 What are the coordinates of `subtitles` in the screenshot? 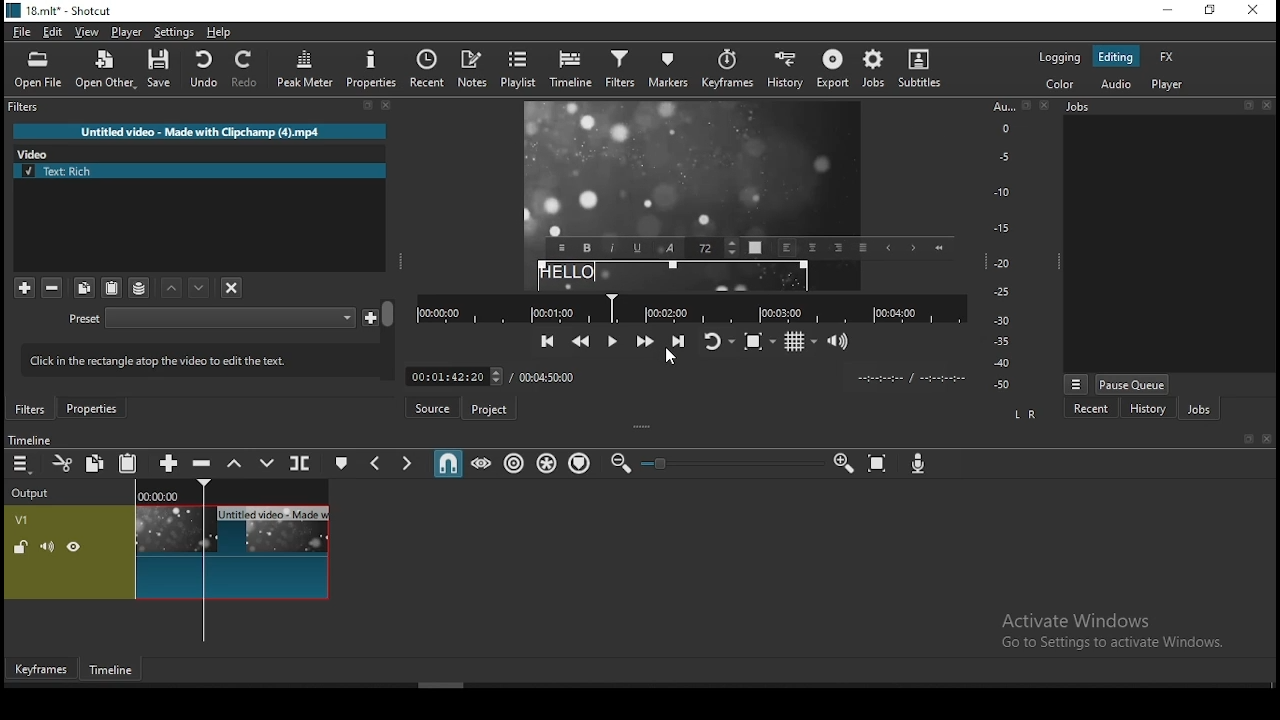 It's located at (925, 72).